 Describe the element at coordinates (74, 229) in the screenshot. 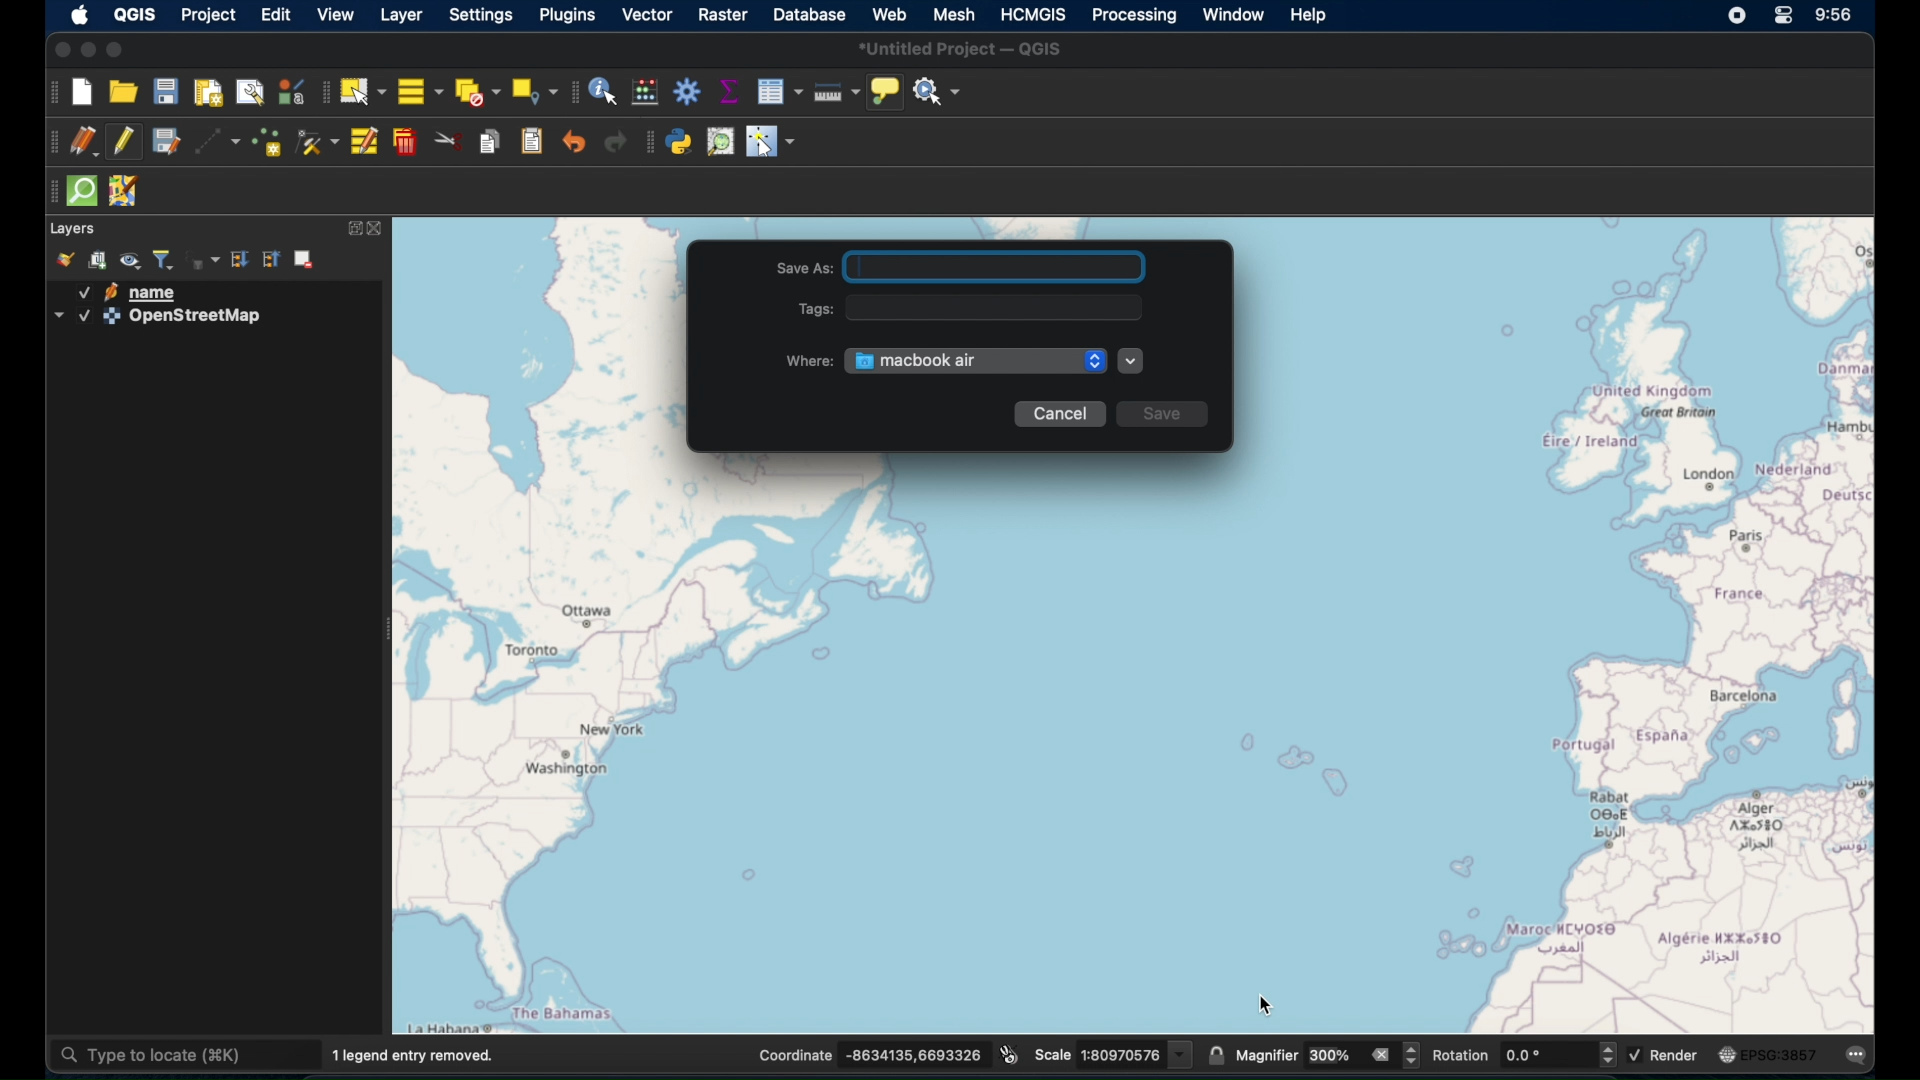

I see `layer` at that location.